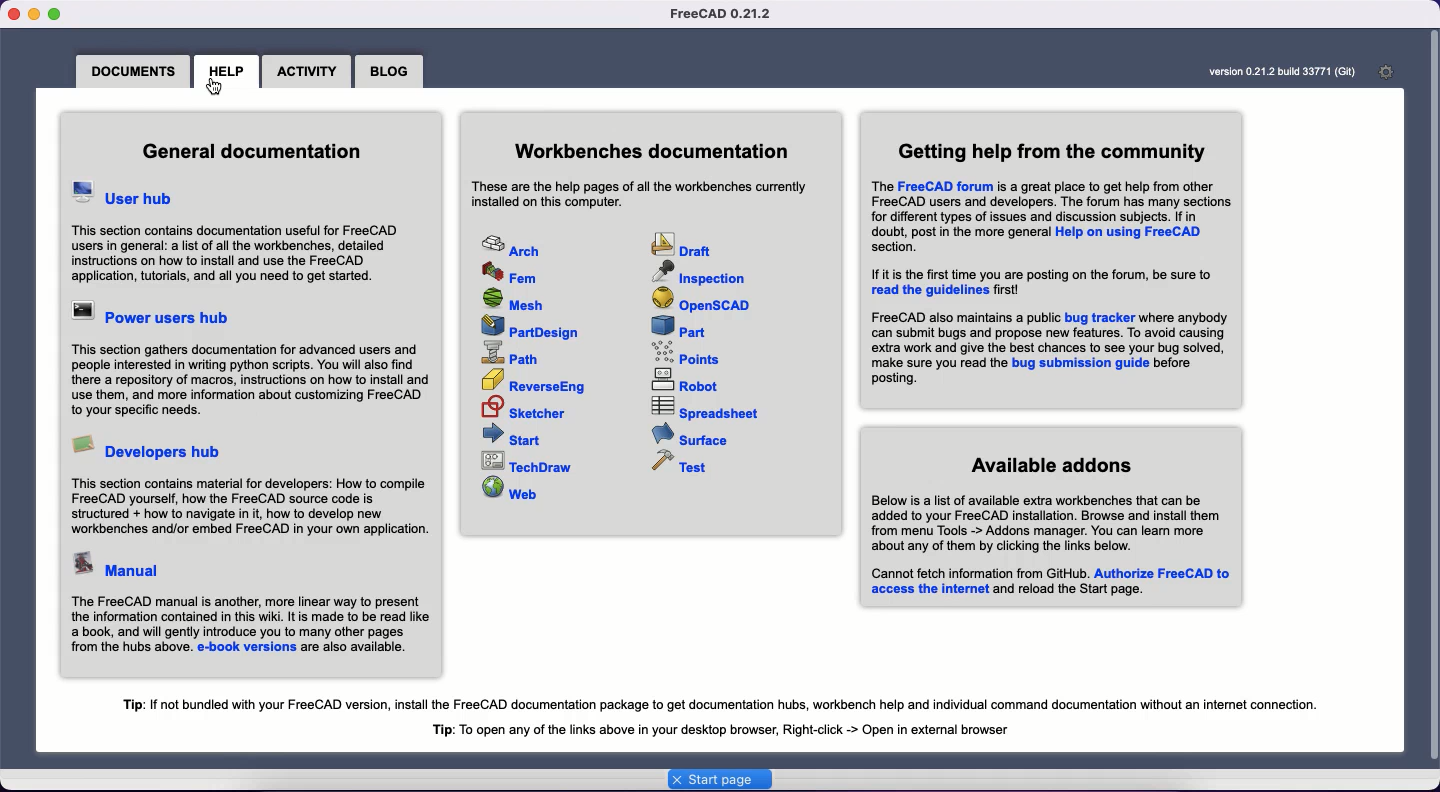 The height and width of the screenshot is (792, 1440). Describe the element at coordinates (689, 354) in the screenshot. I see `Points` at that location.